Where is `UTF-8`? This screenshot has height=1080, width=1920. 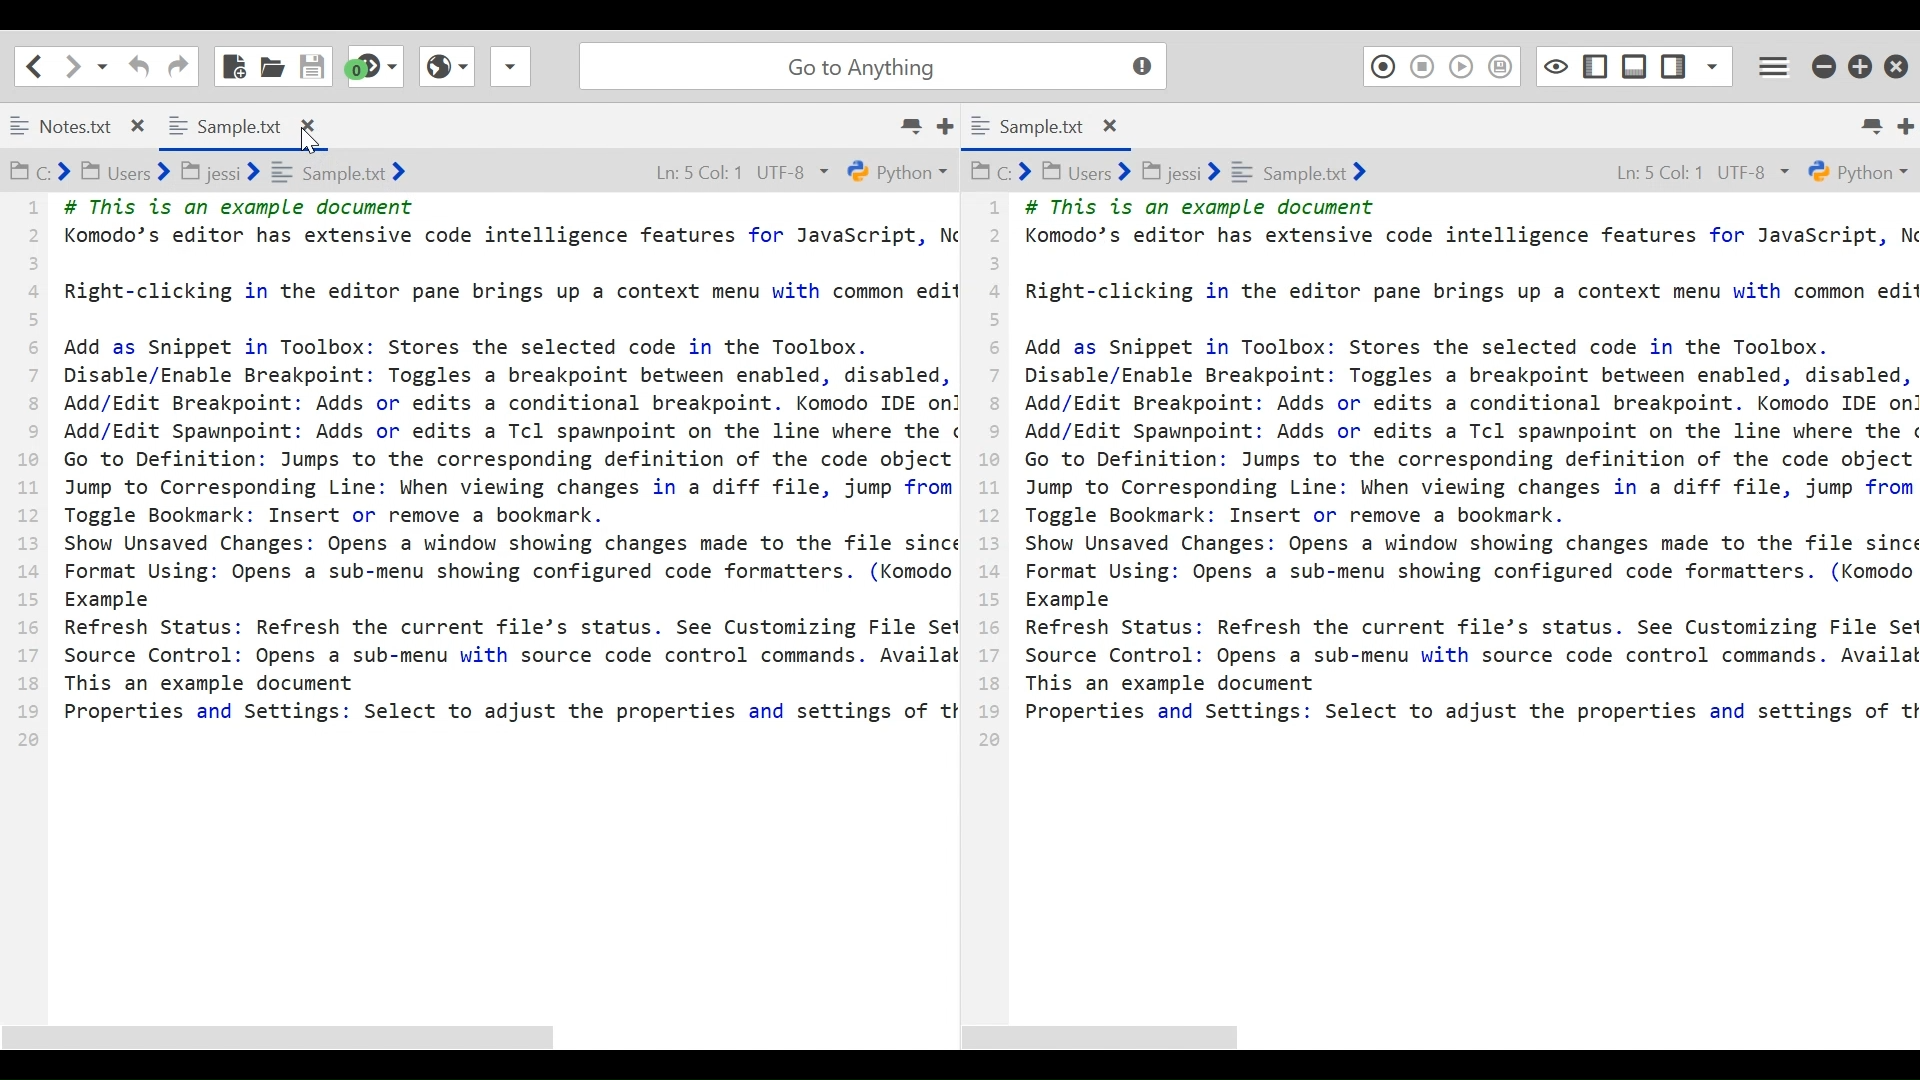 UTF-8 is located at coordinates (795, 169).